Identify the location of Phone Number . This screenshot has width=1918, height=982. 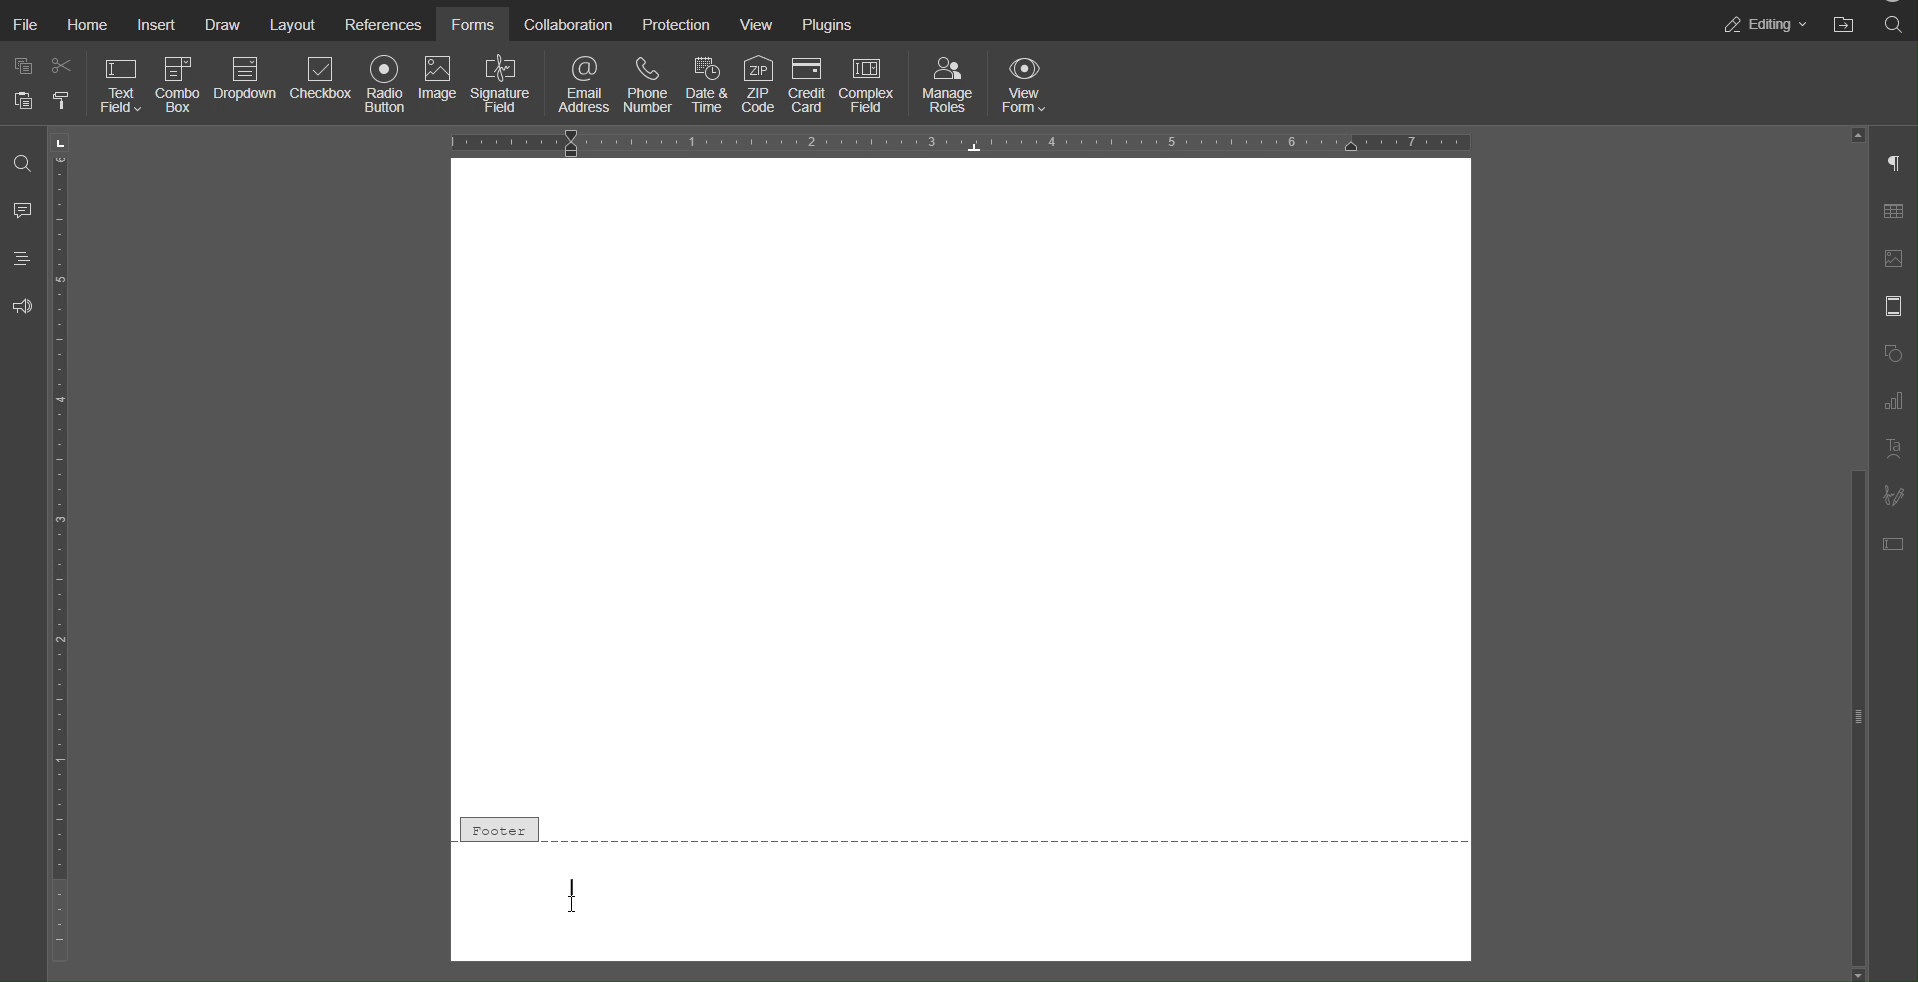
(646, 83).